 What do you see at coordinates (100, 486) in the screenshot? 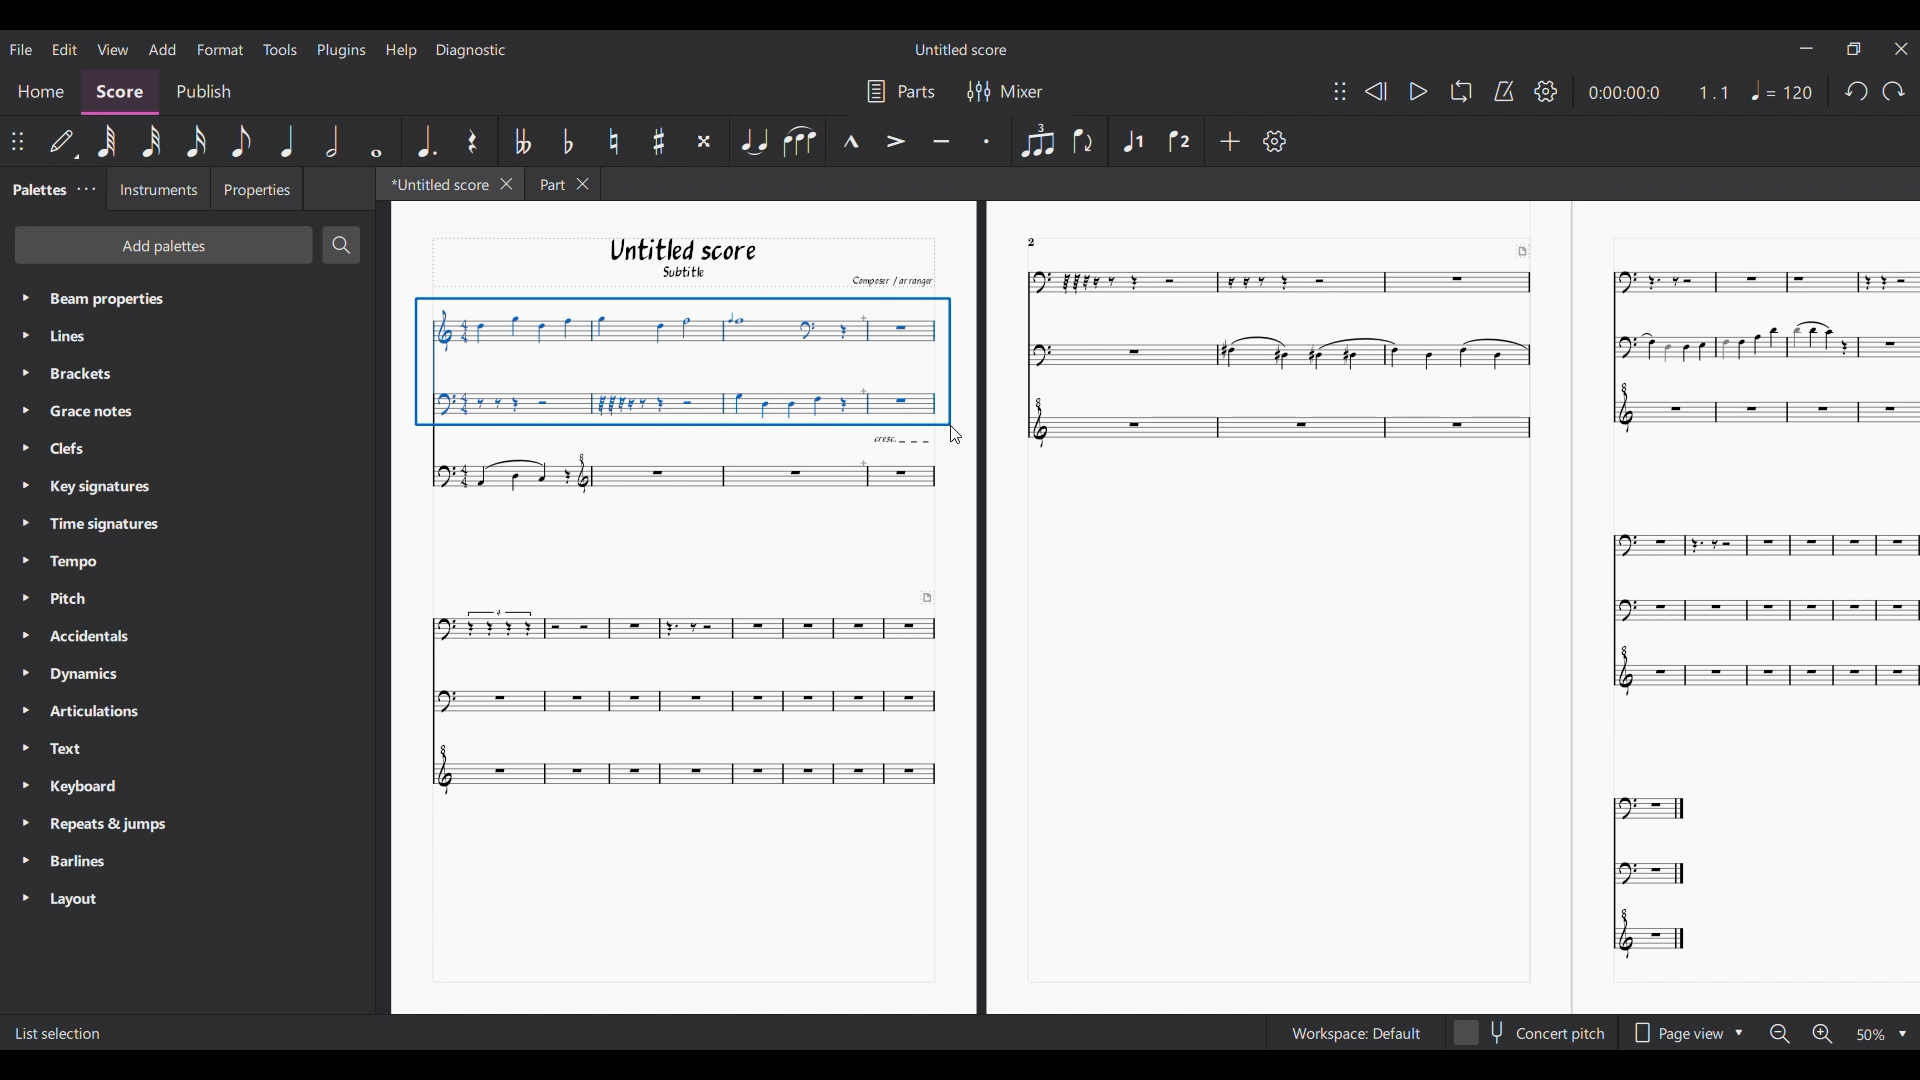
I see `Key Signatures` at bounding box center [100, 486].